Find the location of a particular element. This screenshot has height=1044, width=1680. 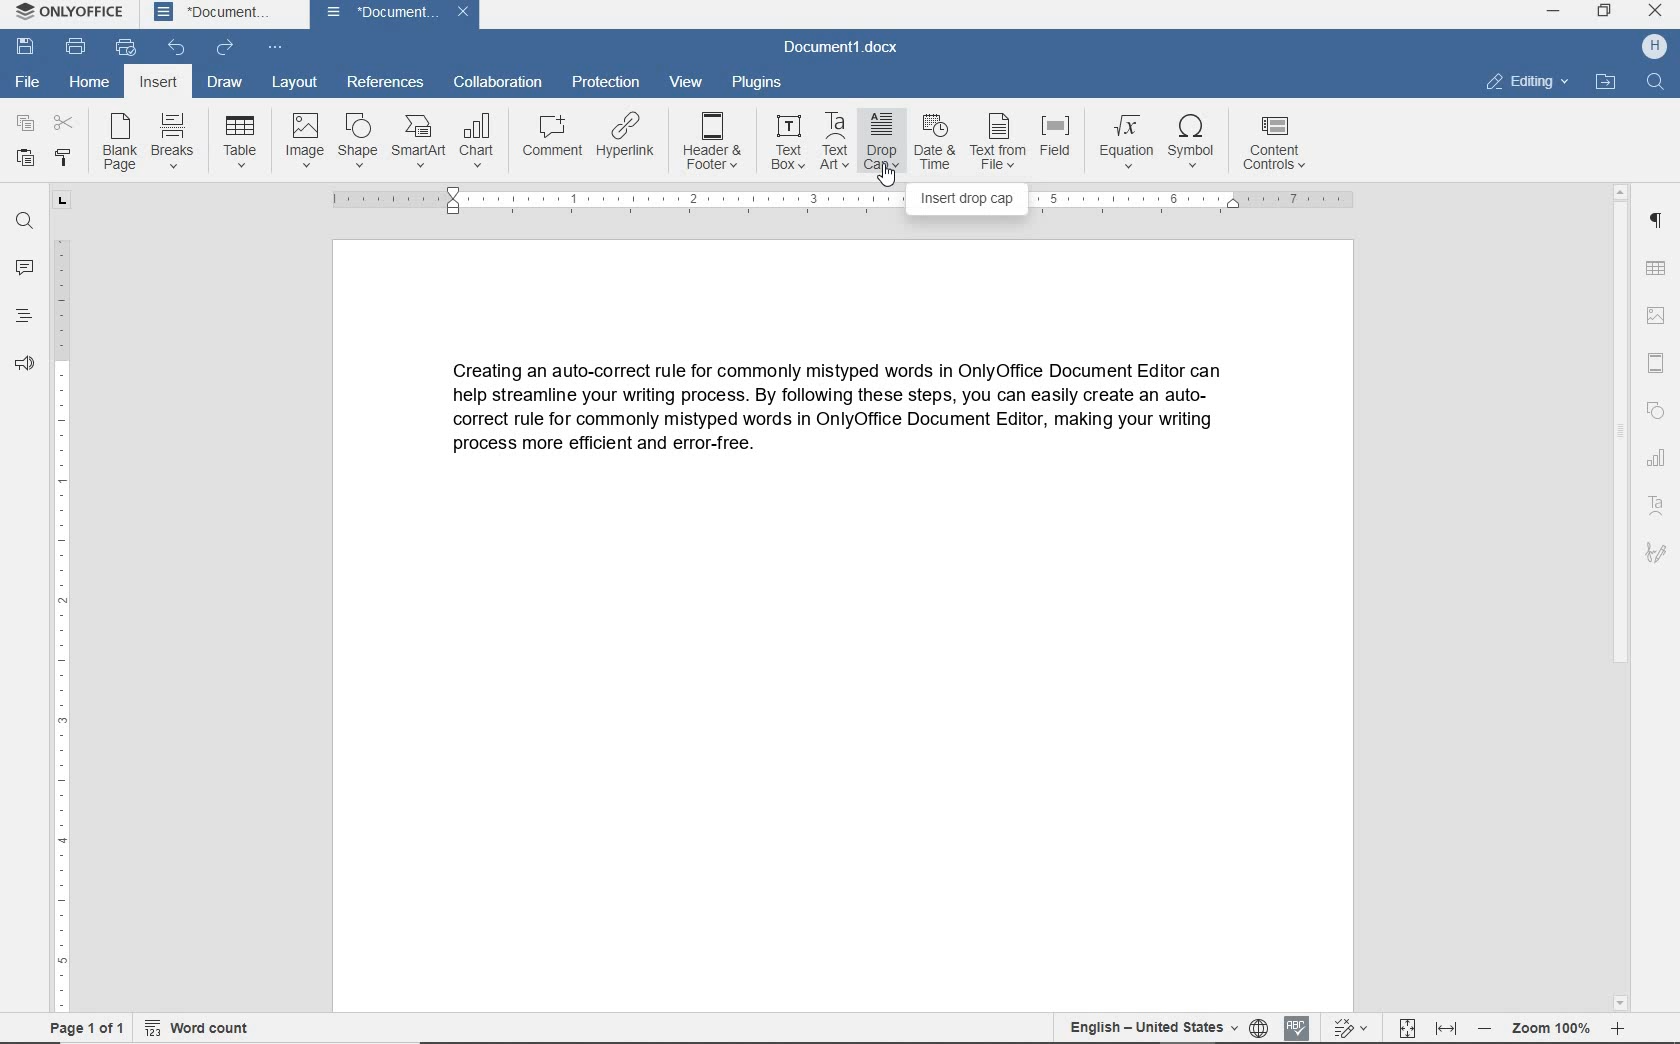

references is located at coordinates (382, 82).